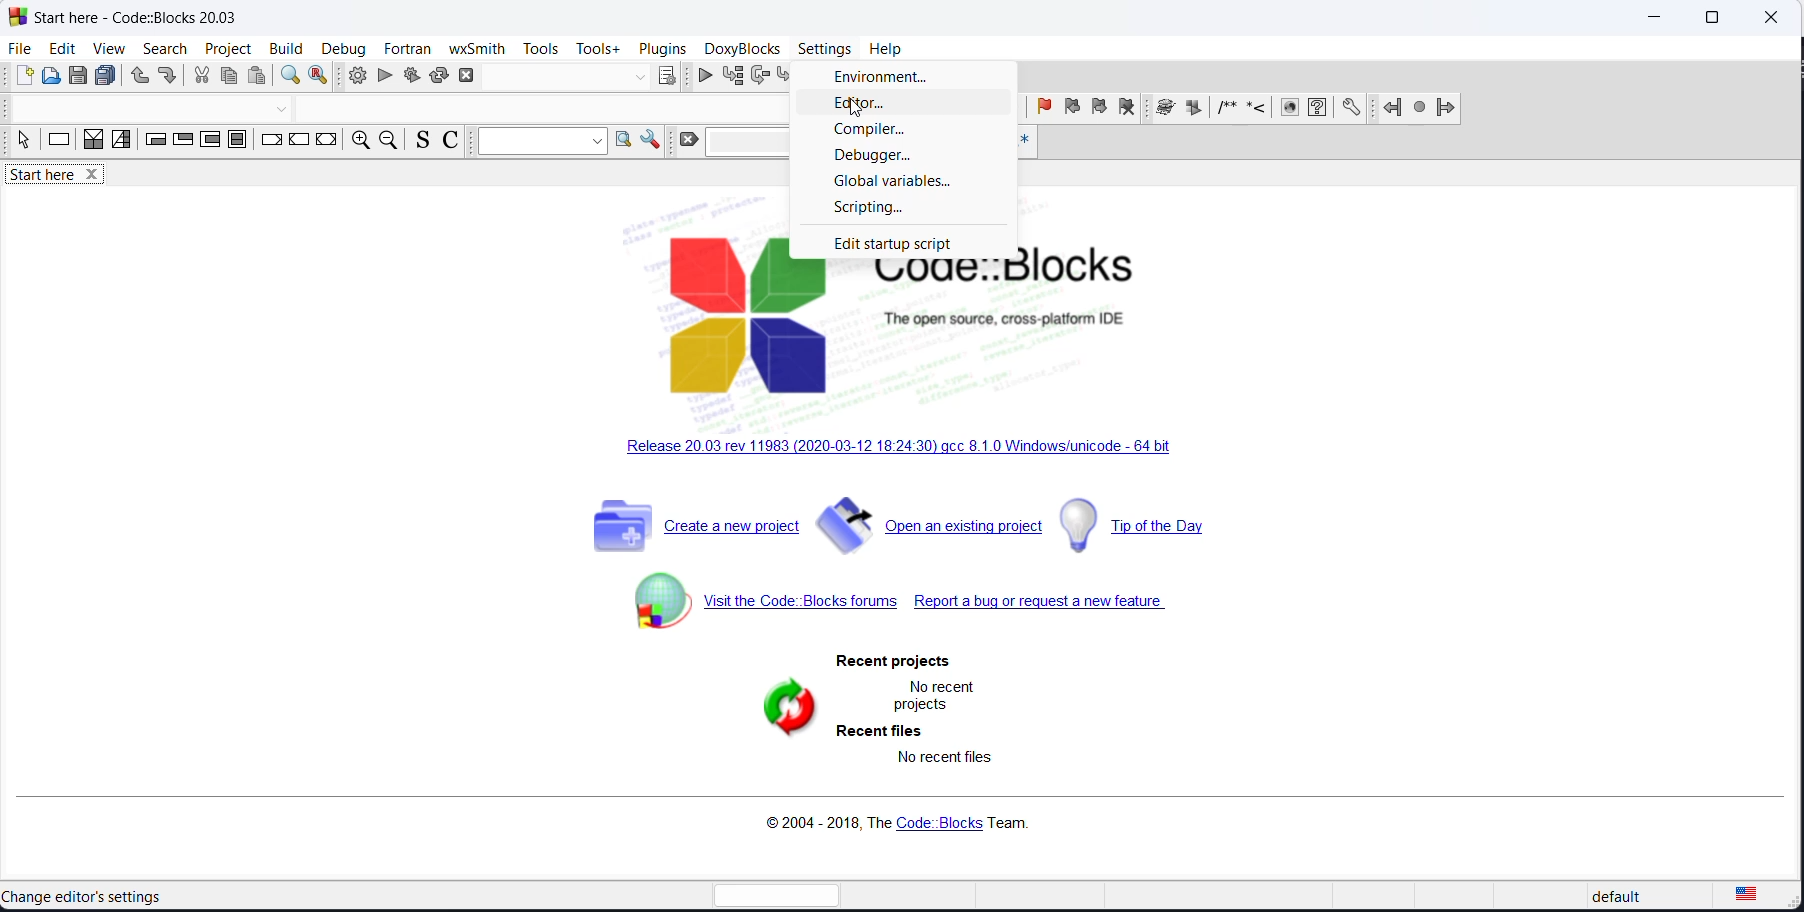  What do you see at coordinates (821, 50) in the screenshot?
I see `settings` at bounding box center [821, 50].